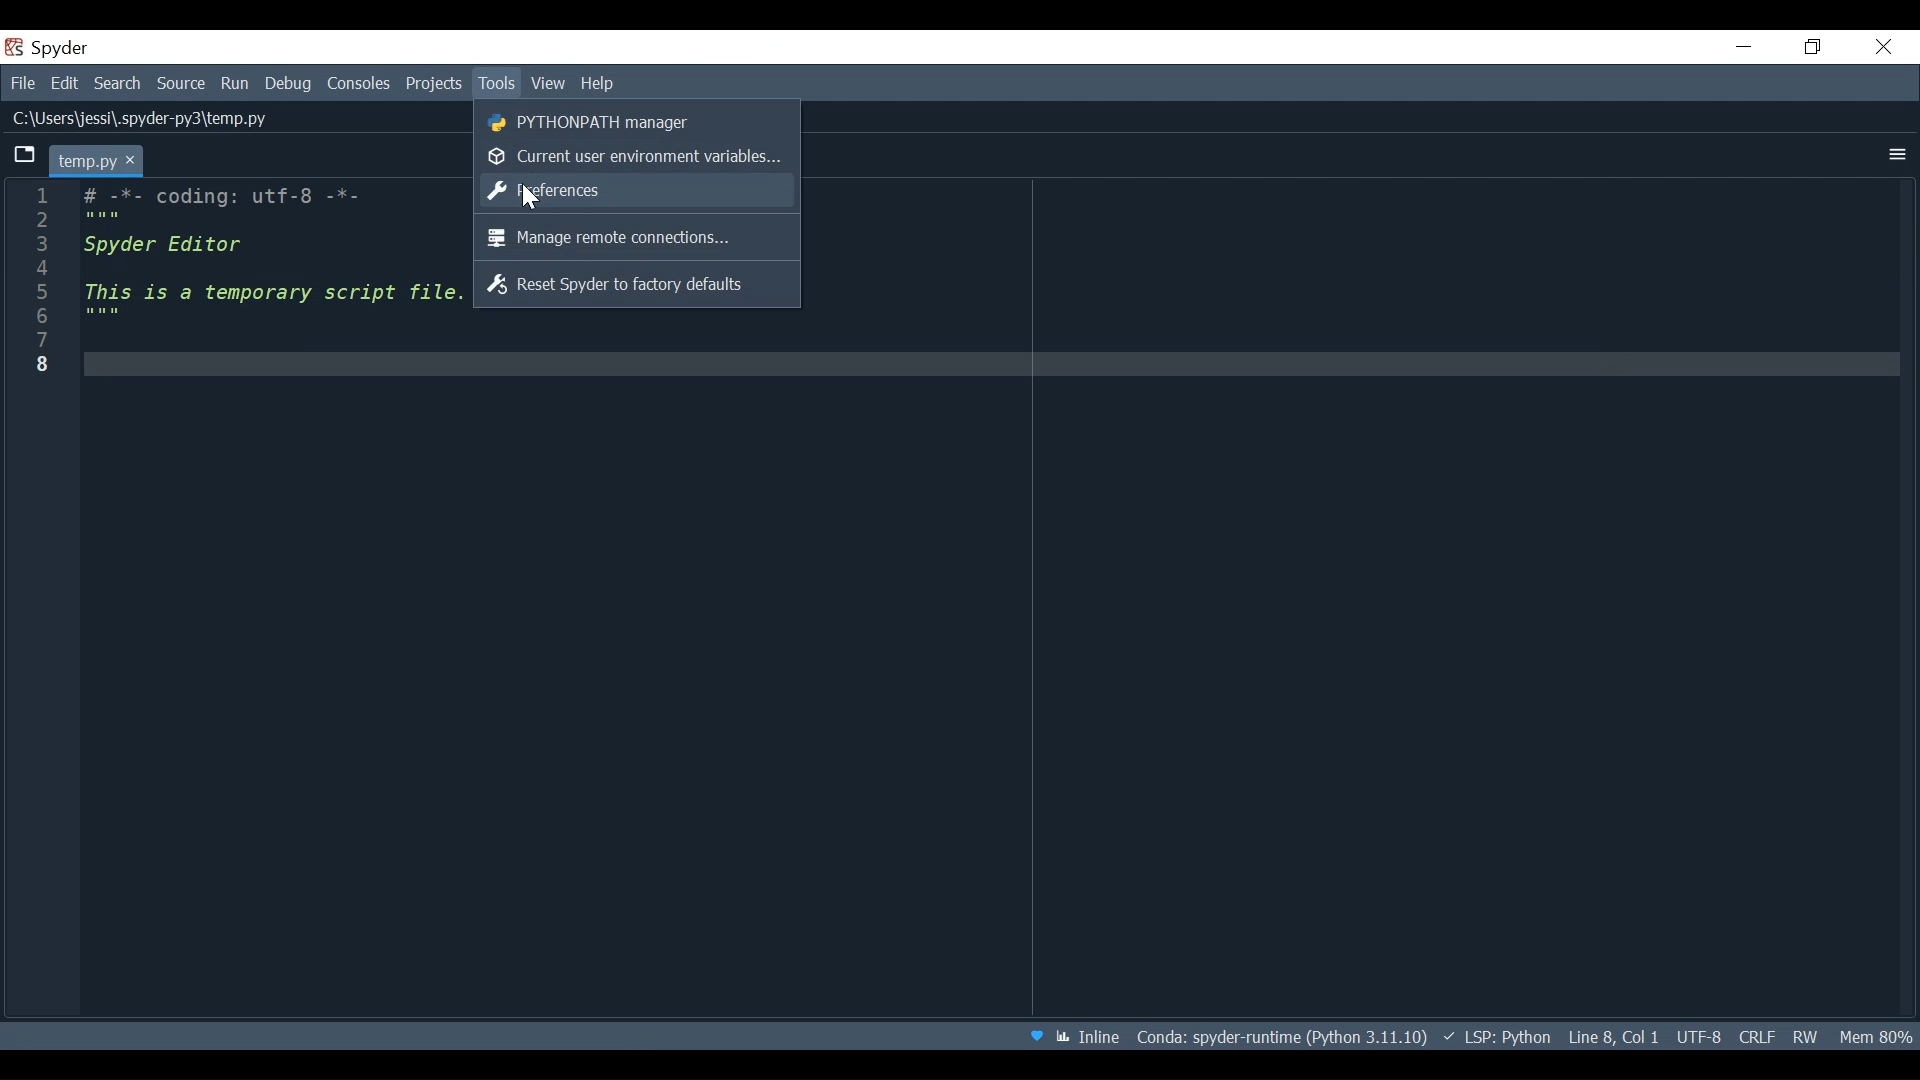 This screenshot has height=1080, width=1920. What do you see at coordinates (67, 85) in the screenshot?
I see `Edit` at bounding box center [67, 85].